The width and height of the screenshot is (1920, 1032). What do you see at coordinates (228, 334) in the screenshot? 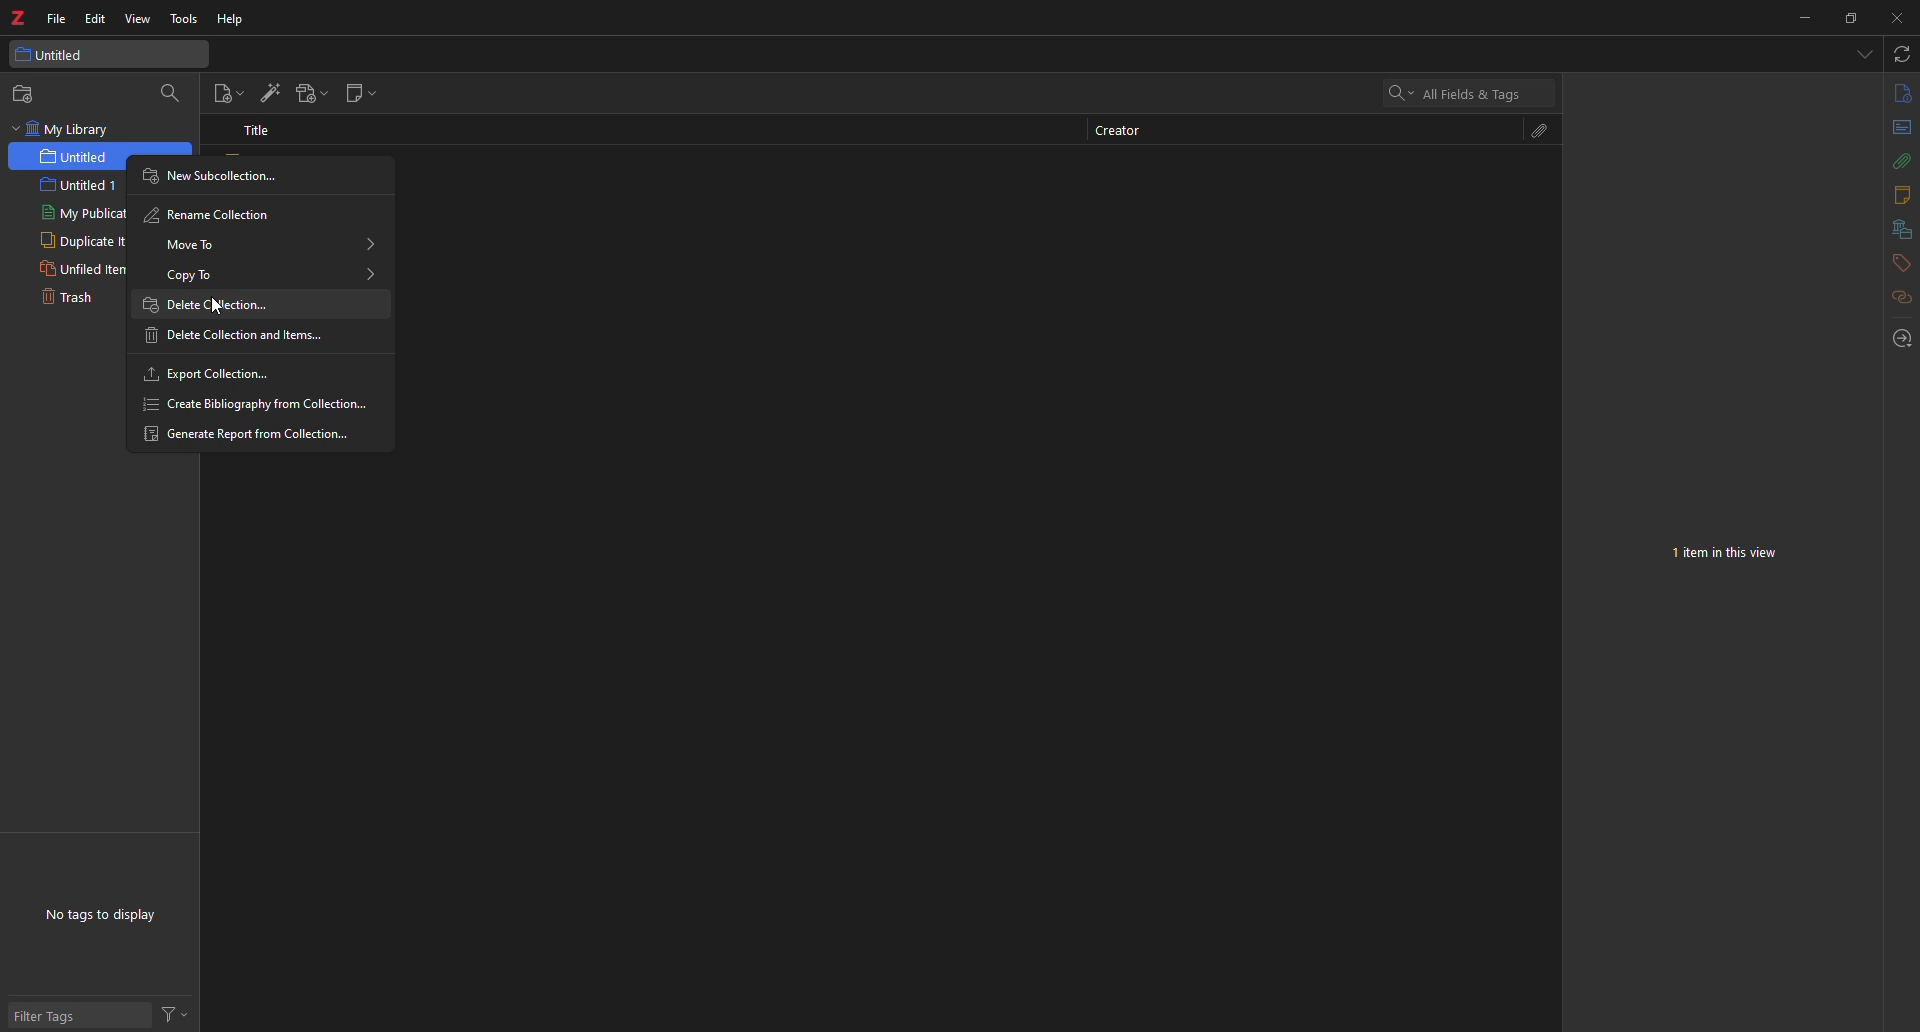
I see `delete collection and items` at bounding box center [228, 334].